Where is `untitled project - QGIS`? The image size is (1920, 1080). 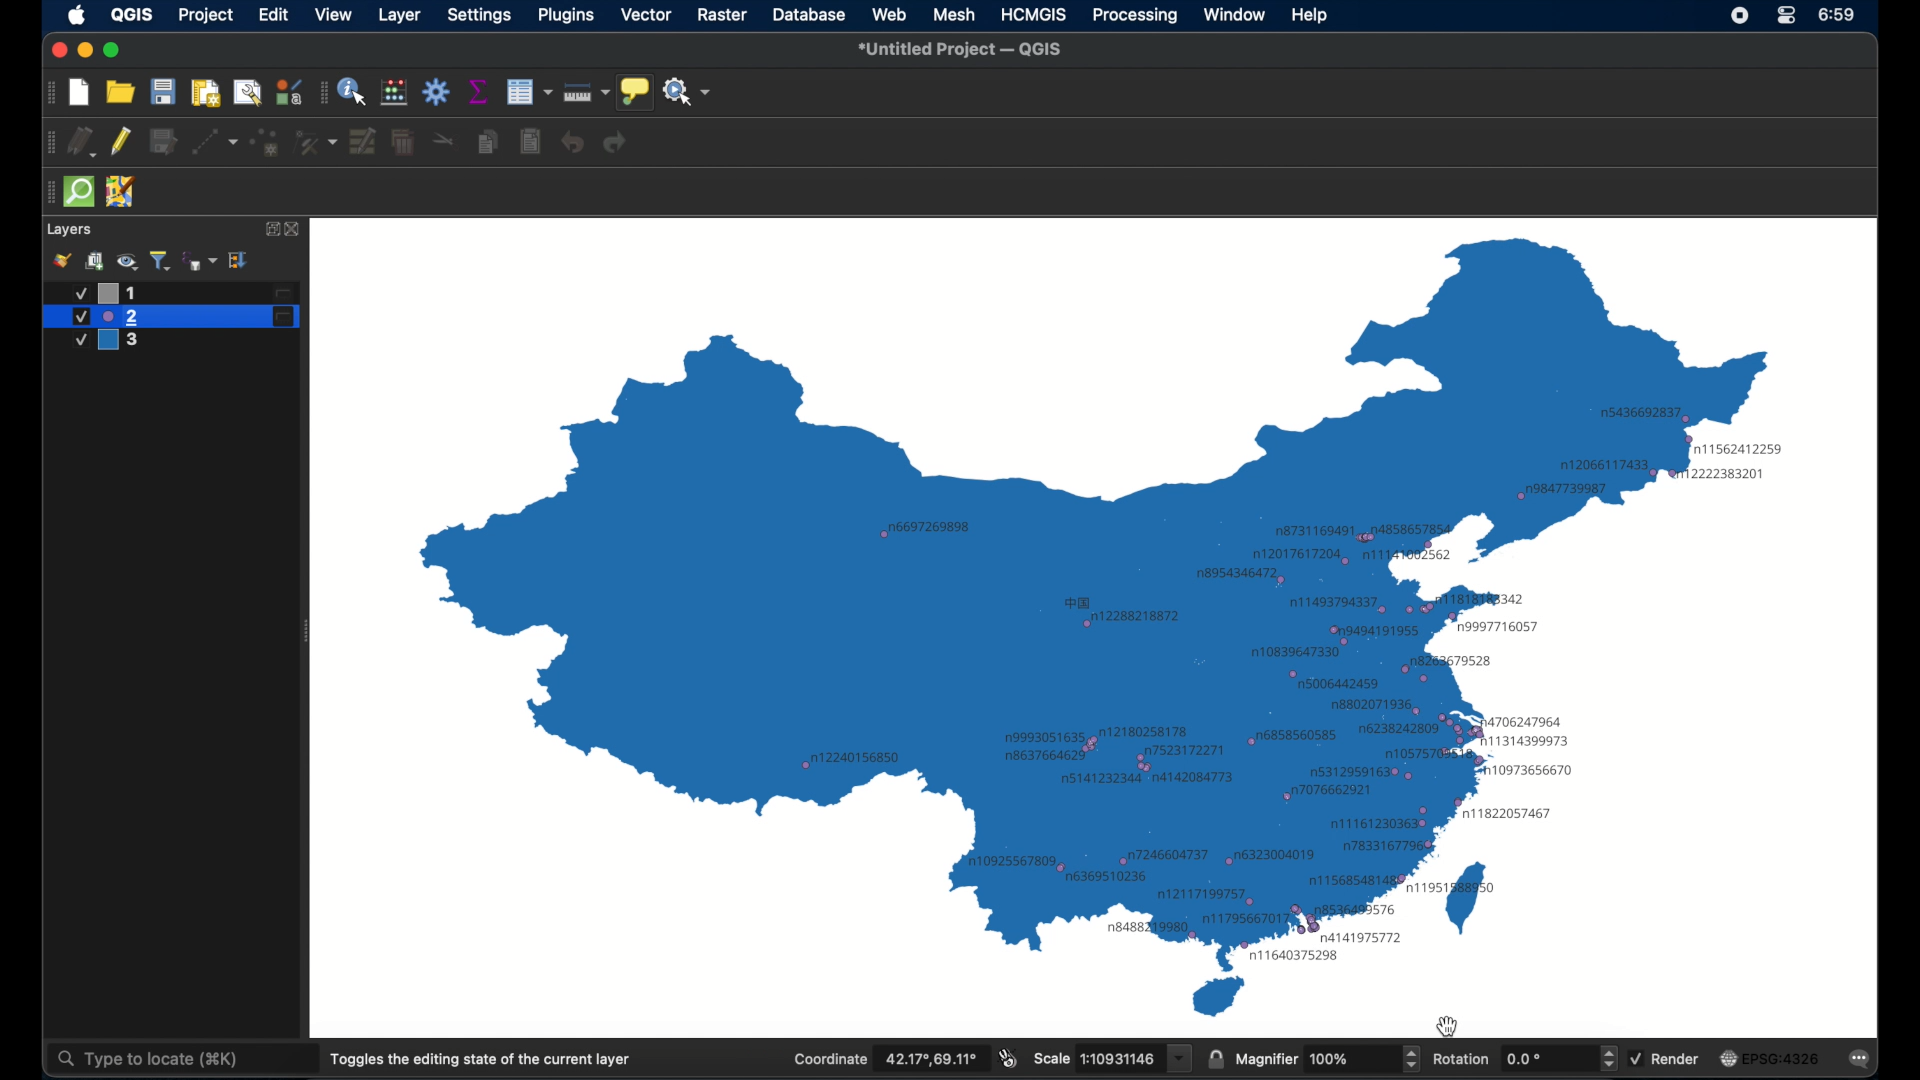
untitled project - QGIS is located at coordinates (960, 50).